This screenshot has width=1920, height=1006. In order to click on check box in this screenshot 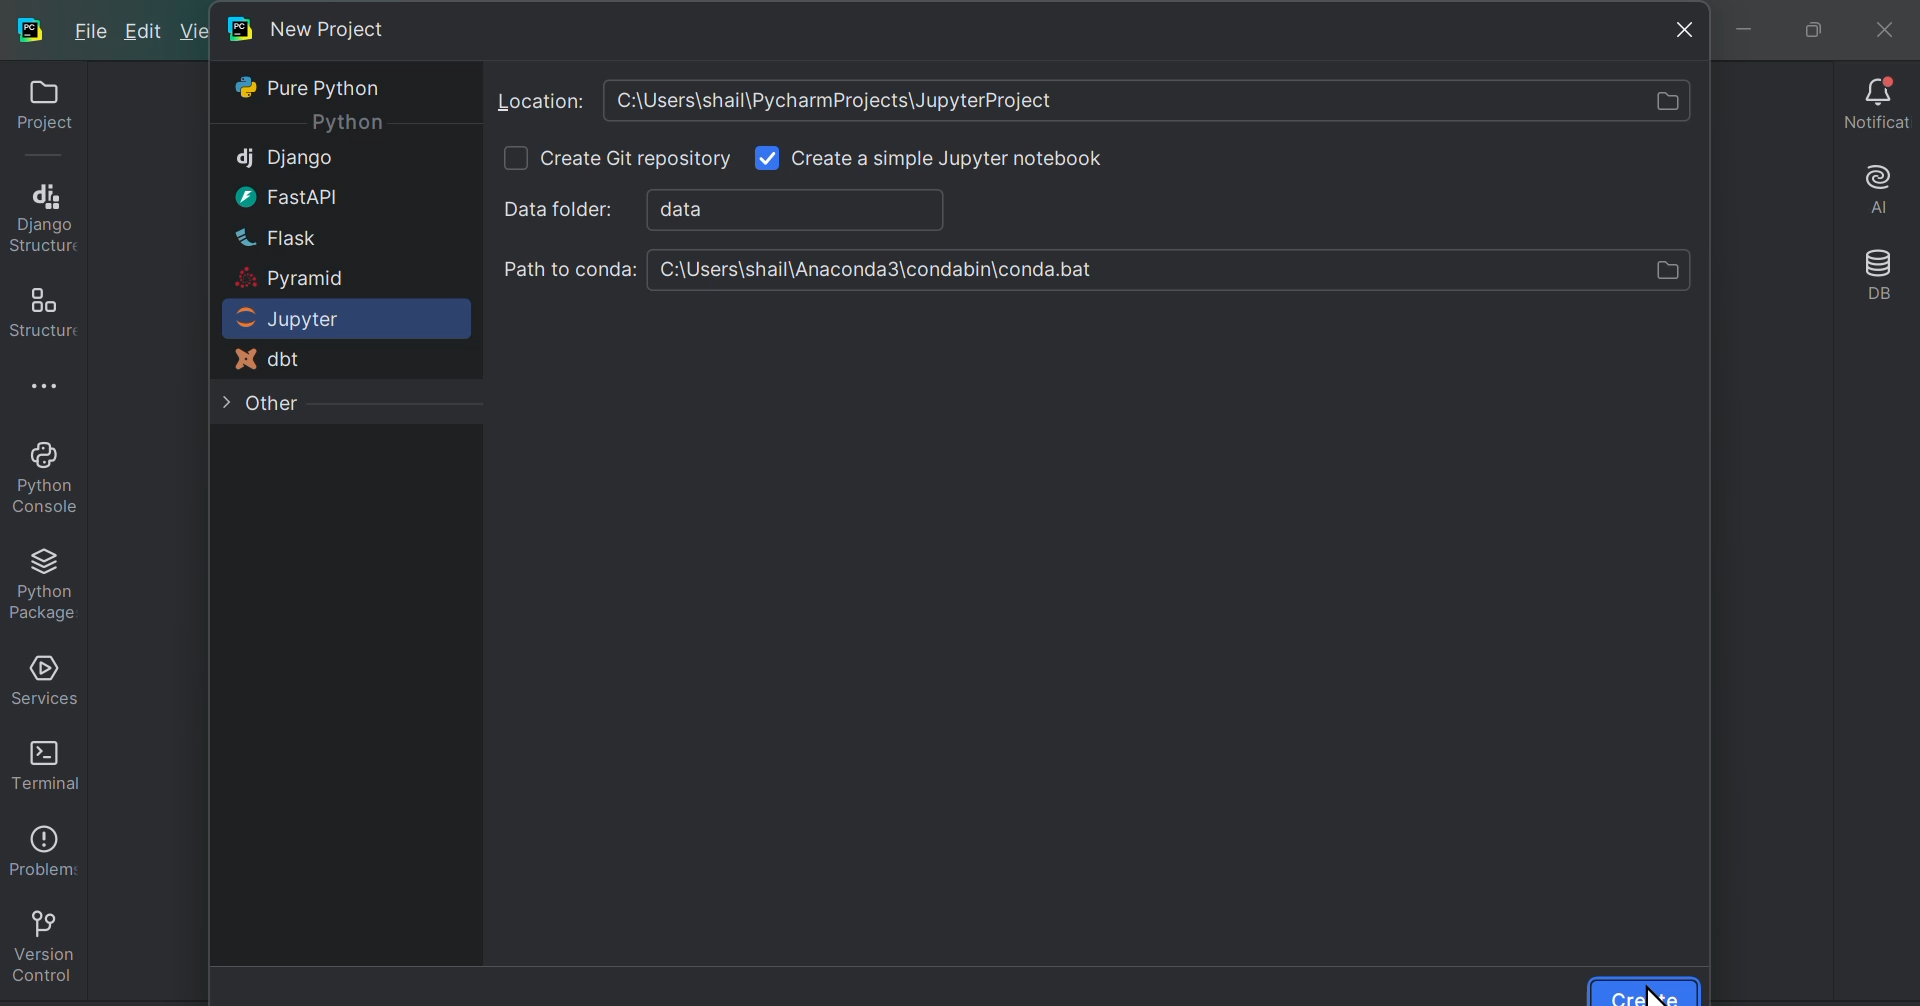, I will do `click(518, 157)`.